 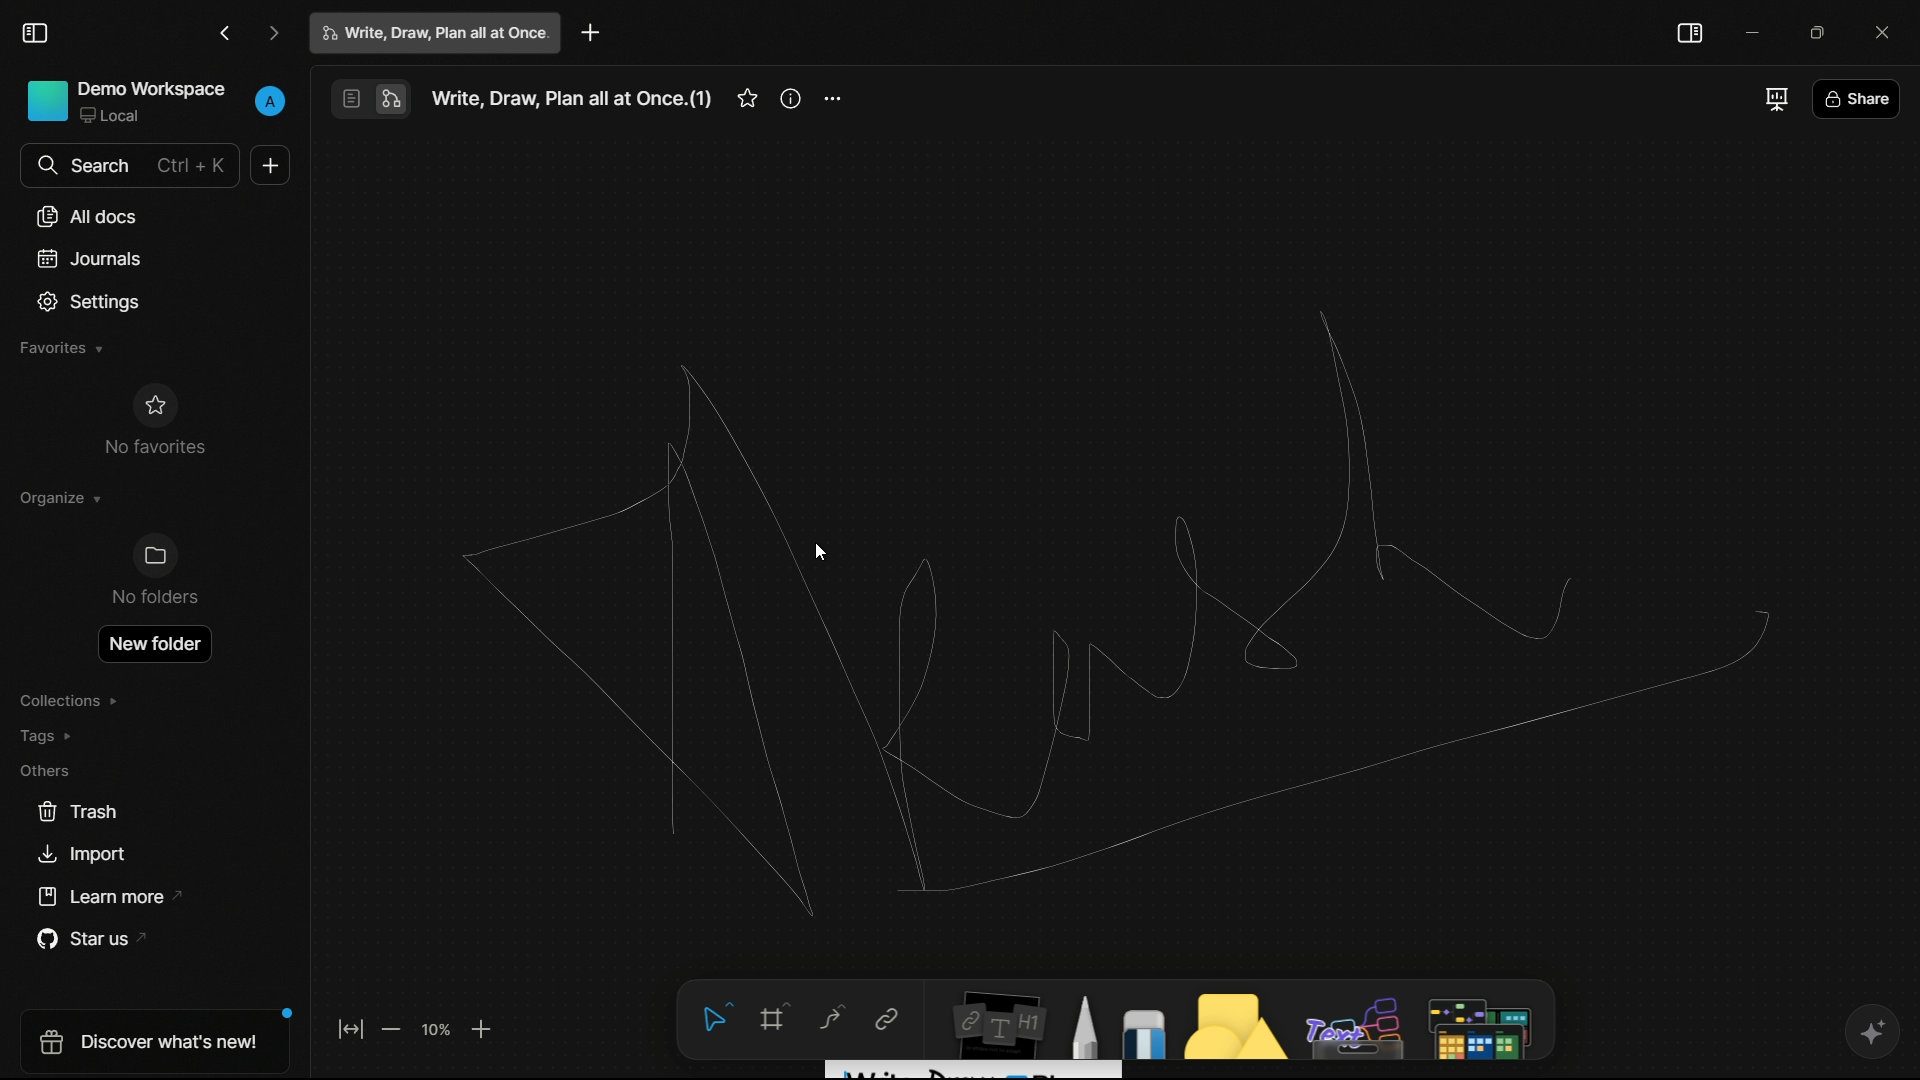 What do you see at coordinates (89, 216) in the screenshot?
I see `all docs` at bounding box center [89, 216].